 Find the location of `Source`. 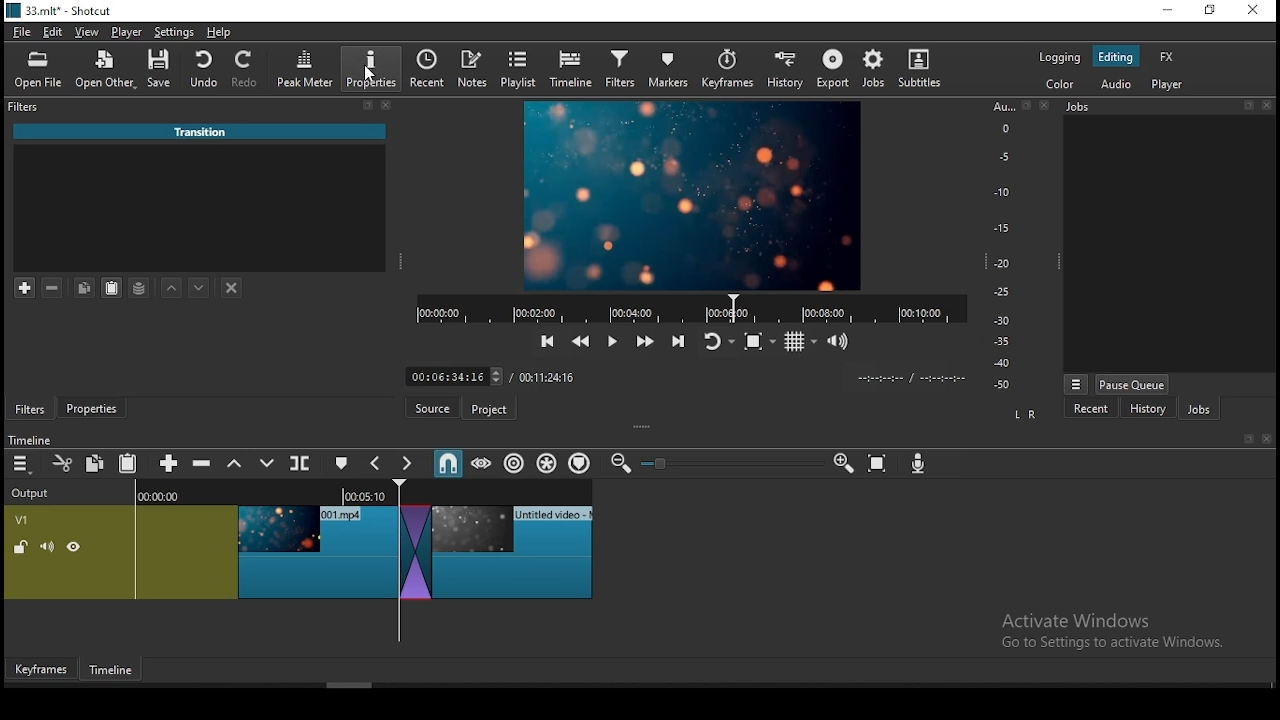

Source is located at coordinates (430, 408).